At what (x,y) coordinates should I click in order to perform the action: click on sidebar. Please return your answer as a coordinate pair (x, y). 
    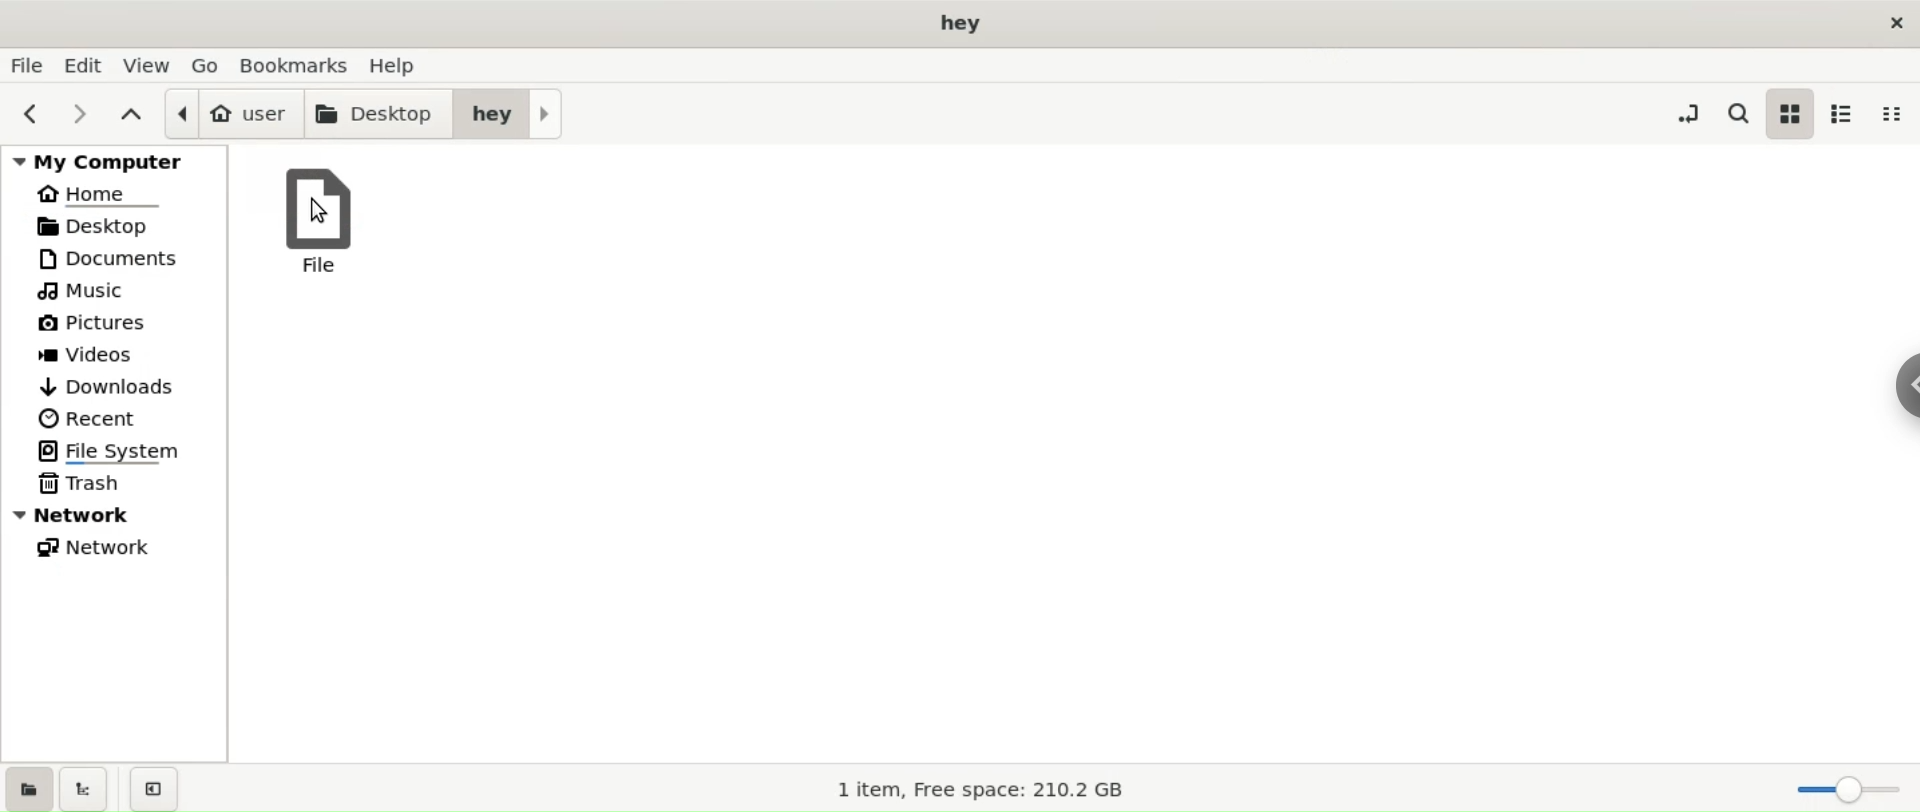
    Looking at the image, I should click on (1885, 393).